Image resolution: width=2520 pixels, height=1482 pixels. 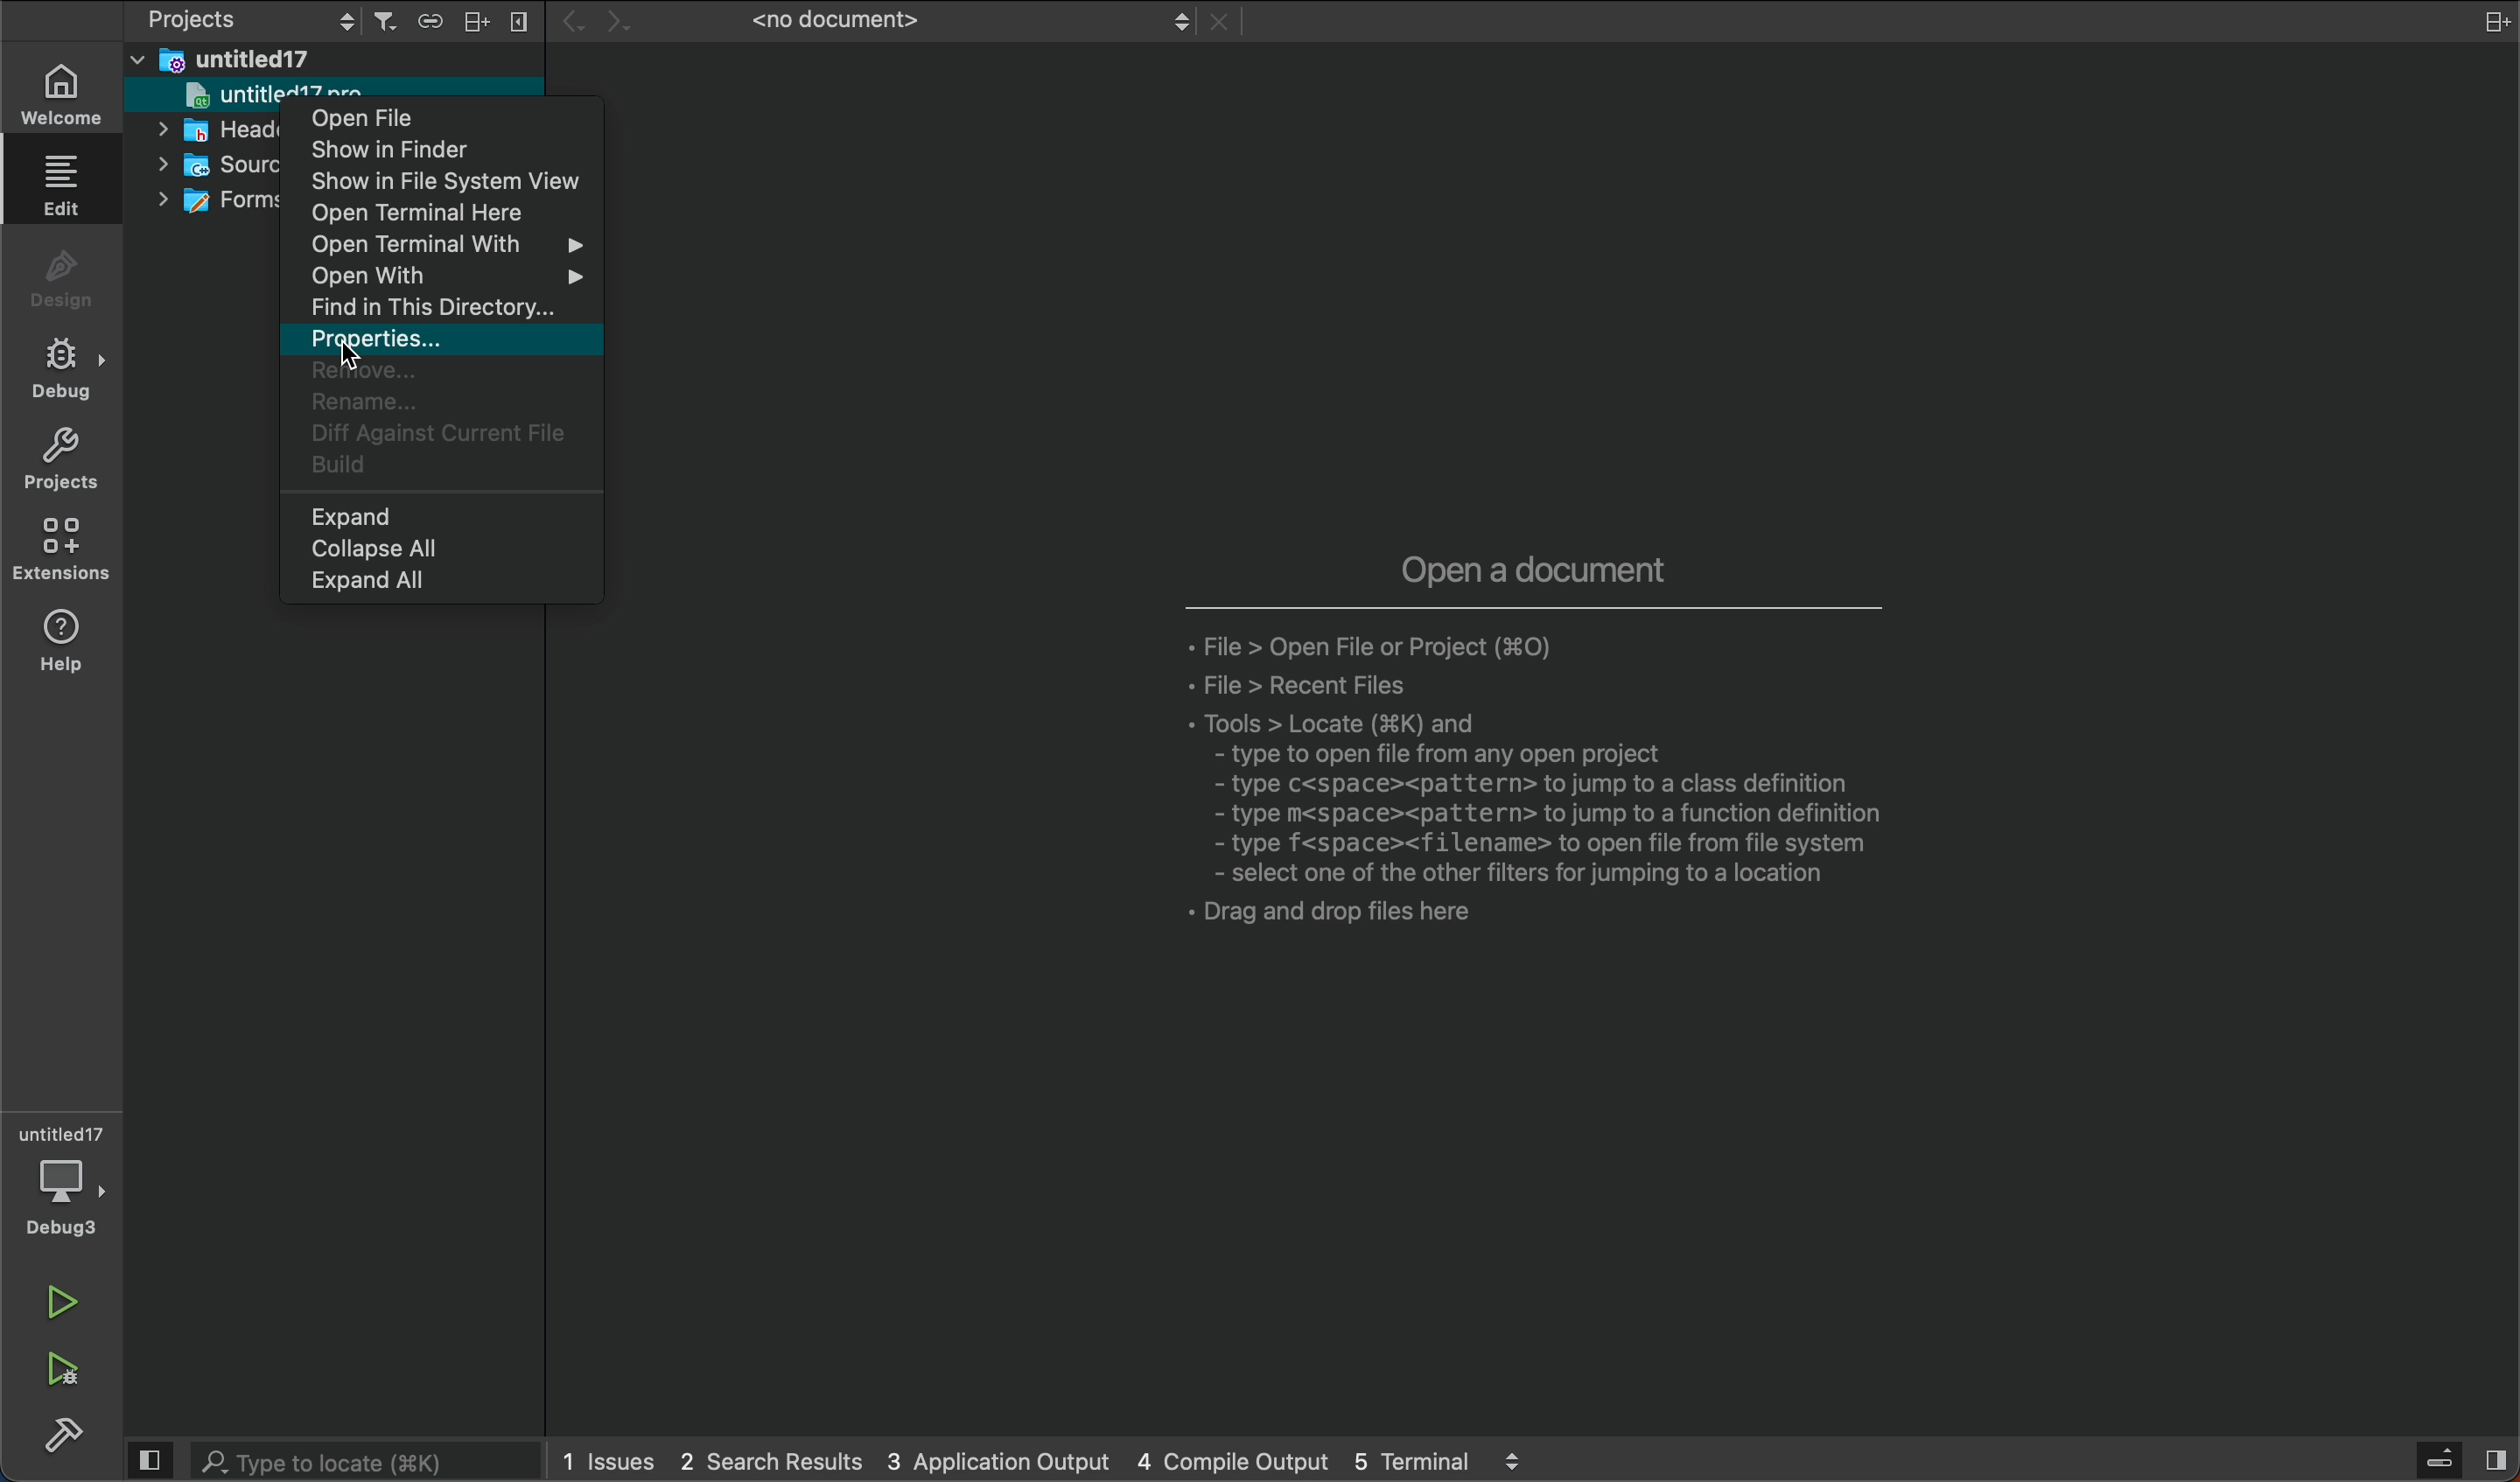 What do you see at coordinates (65, 457) in the screenshot?
I see `projects` at bounding box center [65, 457].